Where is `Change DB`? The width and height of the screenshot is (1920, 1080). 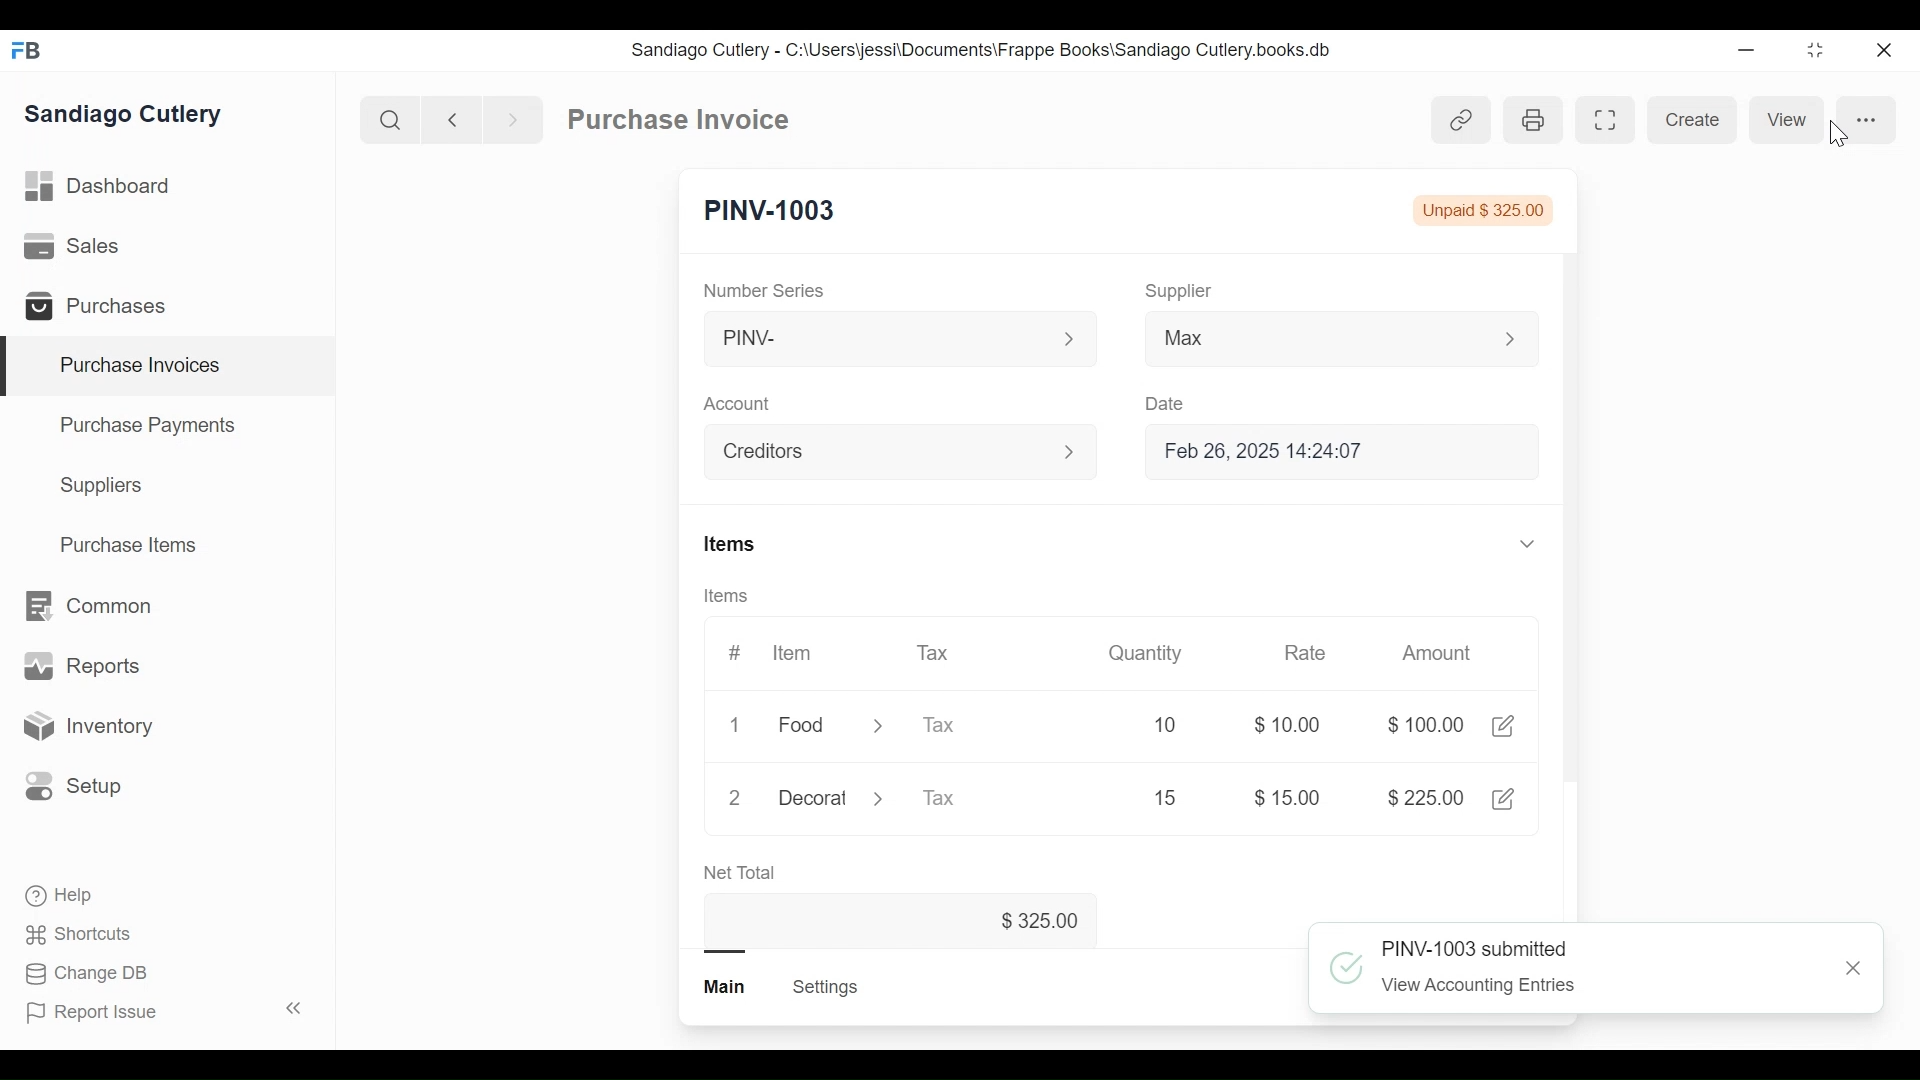
Change DB is located at coordinates (90, 974).